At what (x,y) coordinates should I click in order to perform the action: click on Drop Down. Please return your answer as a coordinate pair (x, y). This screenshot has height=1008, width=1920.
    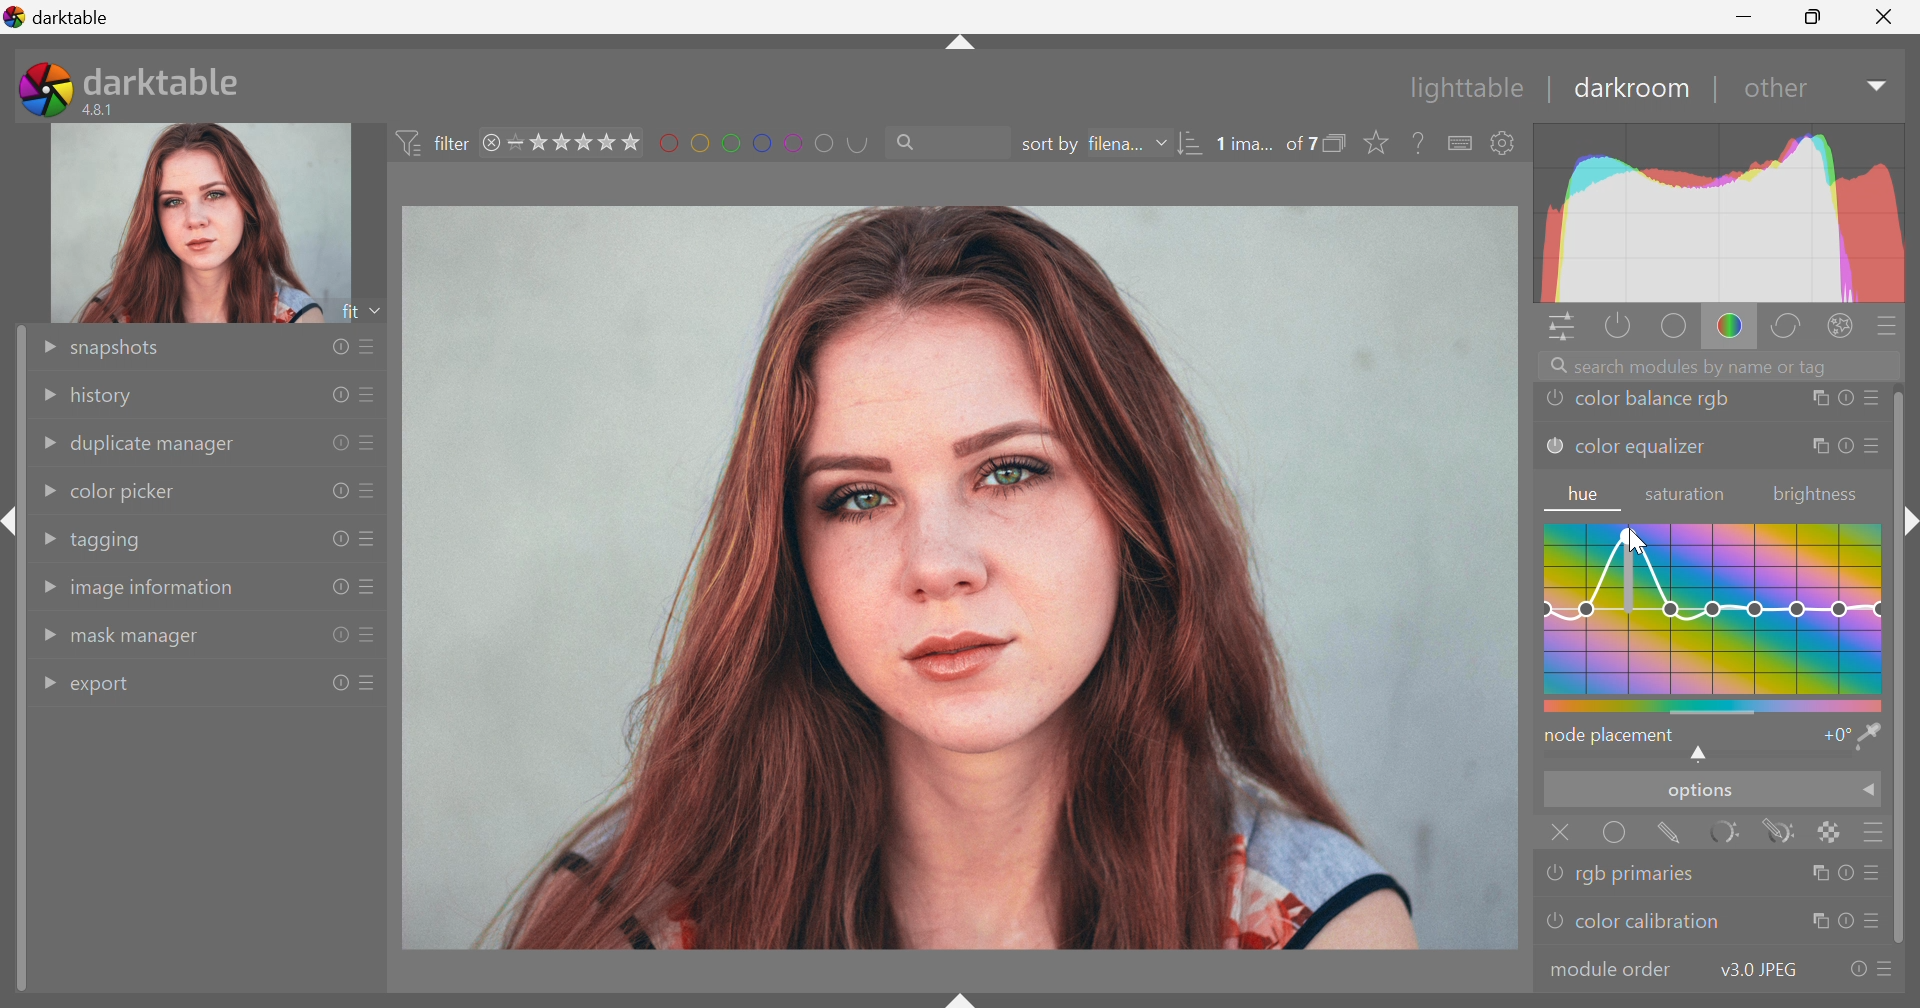
    Looking at the image, I should click on (41, 346).